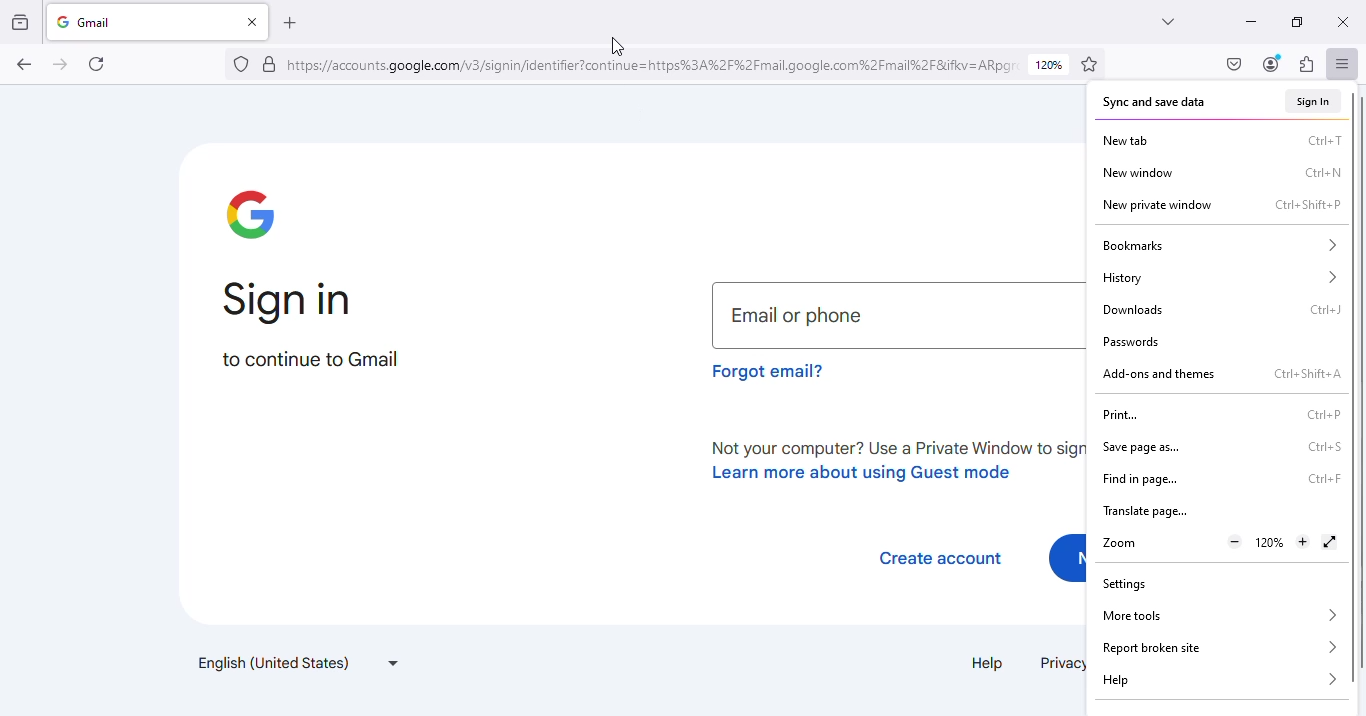 The height and width of the screenshot is (716, 1366). I want to click on verified by: google trust services, so click(270, 65).